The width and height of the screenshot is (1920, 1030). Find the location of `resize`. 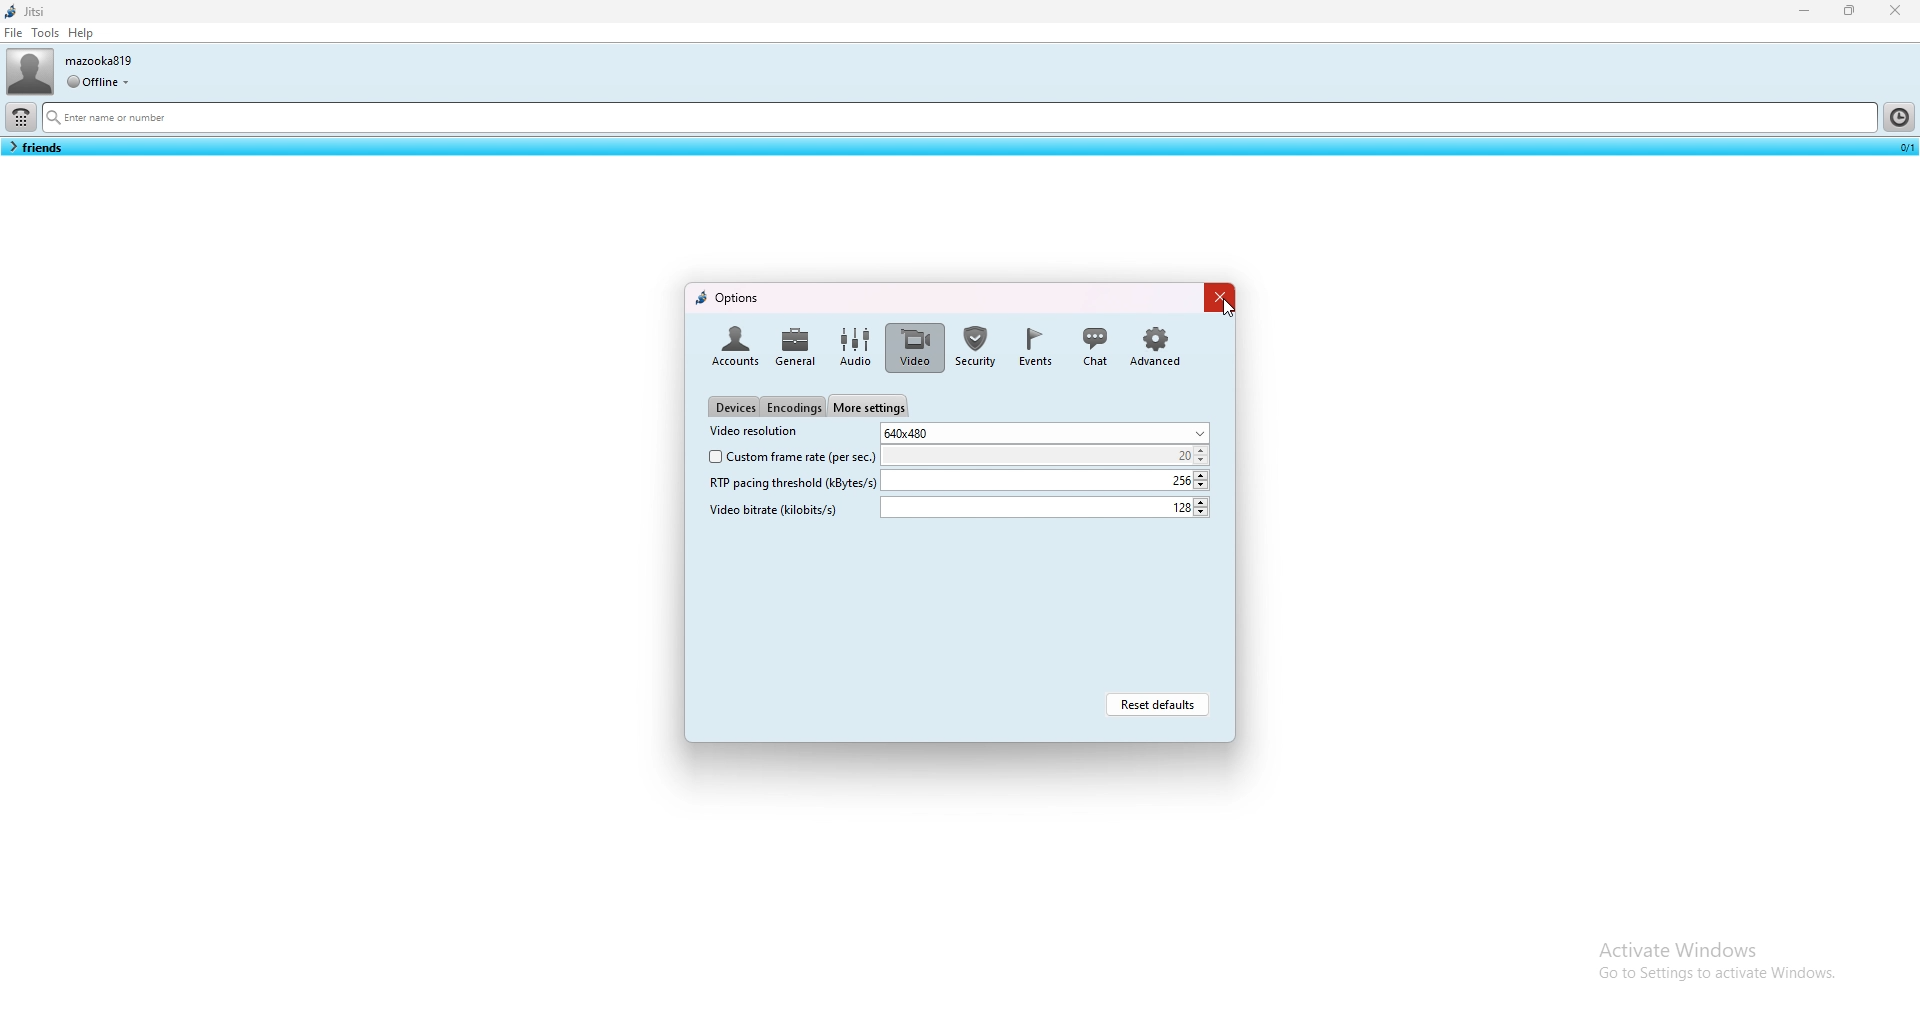

resize is located at coordinates (1852, 11).